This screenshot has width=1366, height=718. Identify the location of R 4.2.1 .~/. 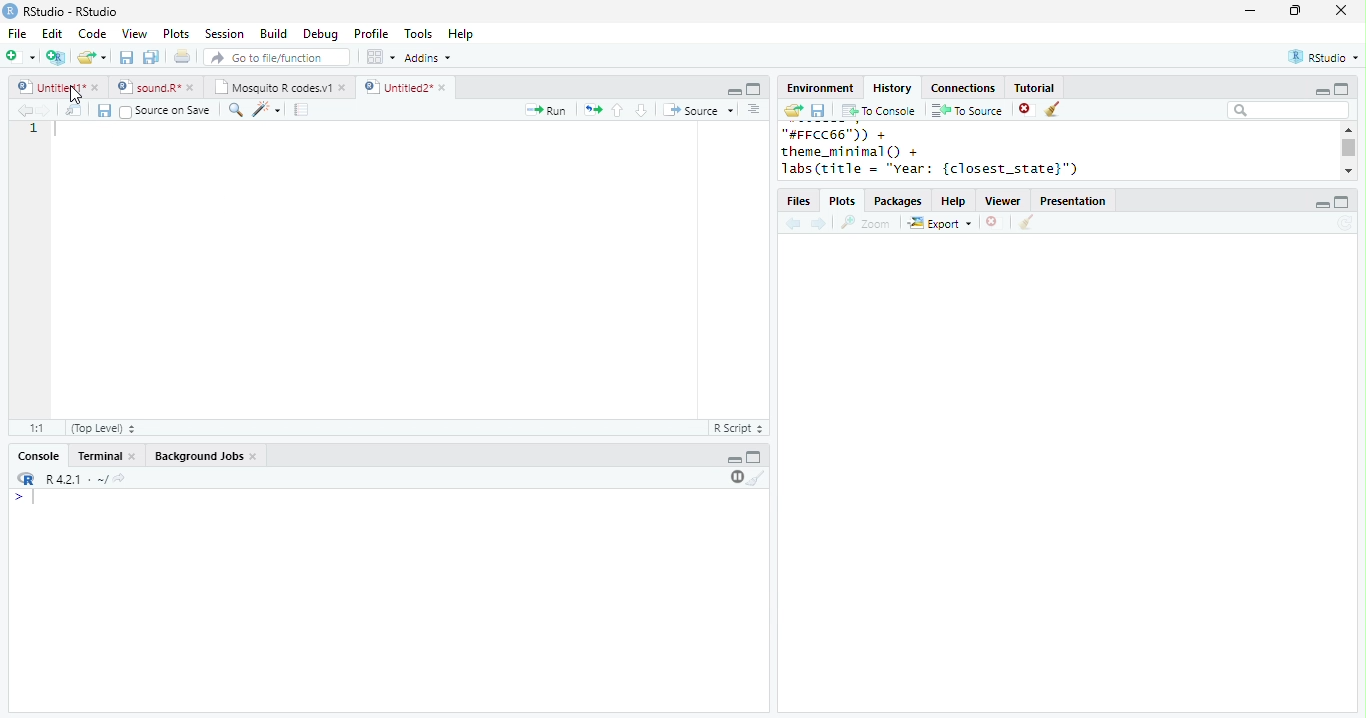
(73, 480).